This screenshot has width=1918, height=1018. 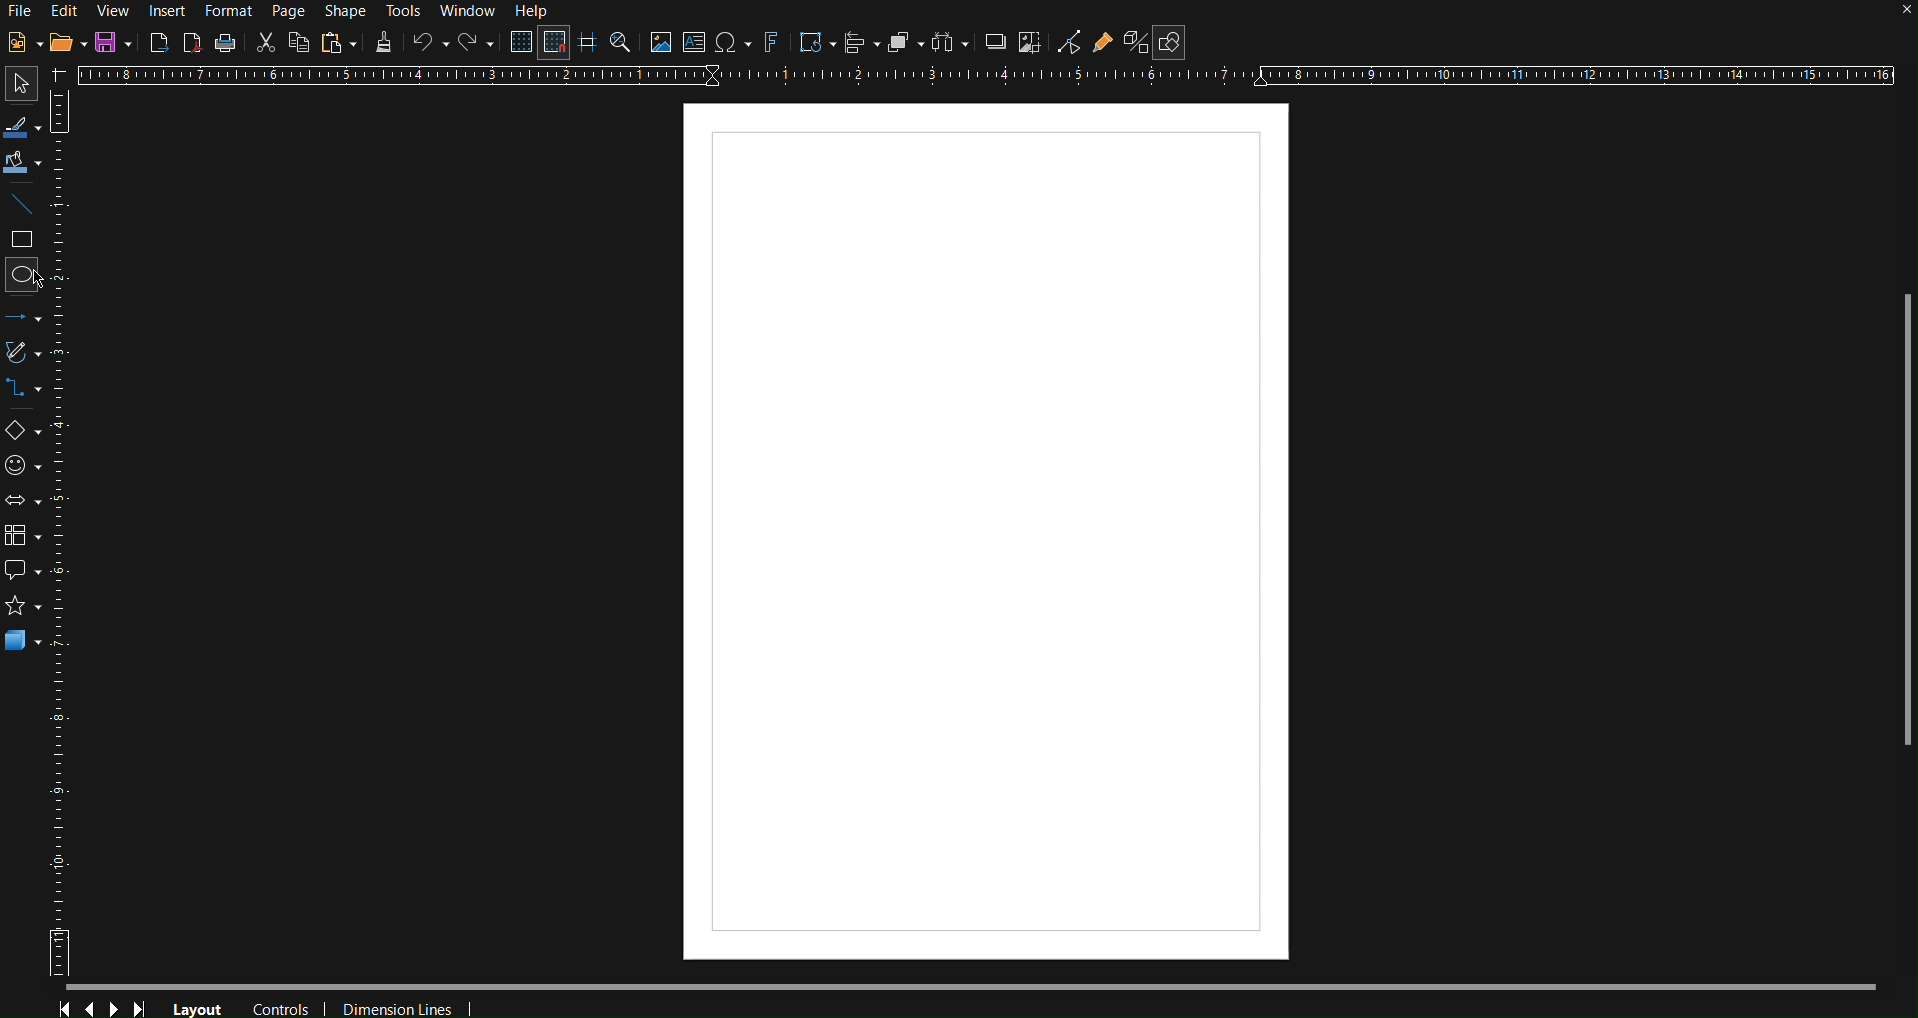 What do you see at coordinates (104, 1004) in the screenshot?
I see `Controls` at bounding box center [104, 1004].